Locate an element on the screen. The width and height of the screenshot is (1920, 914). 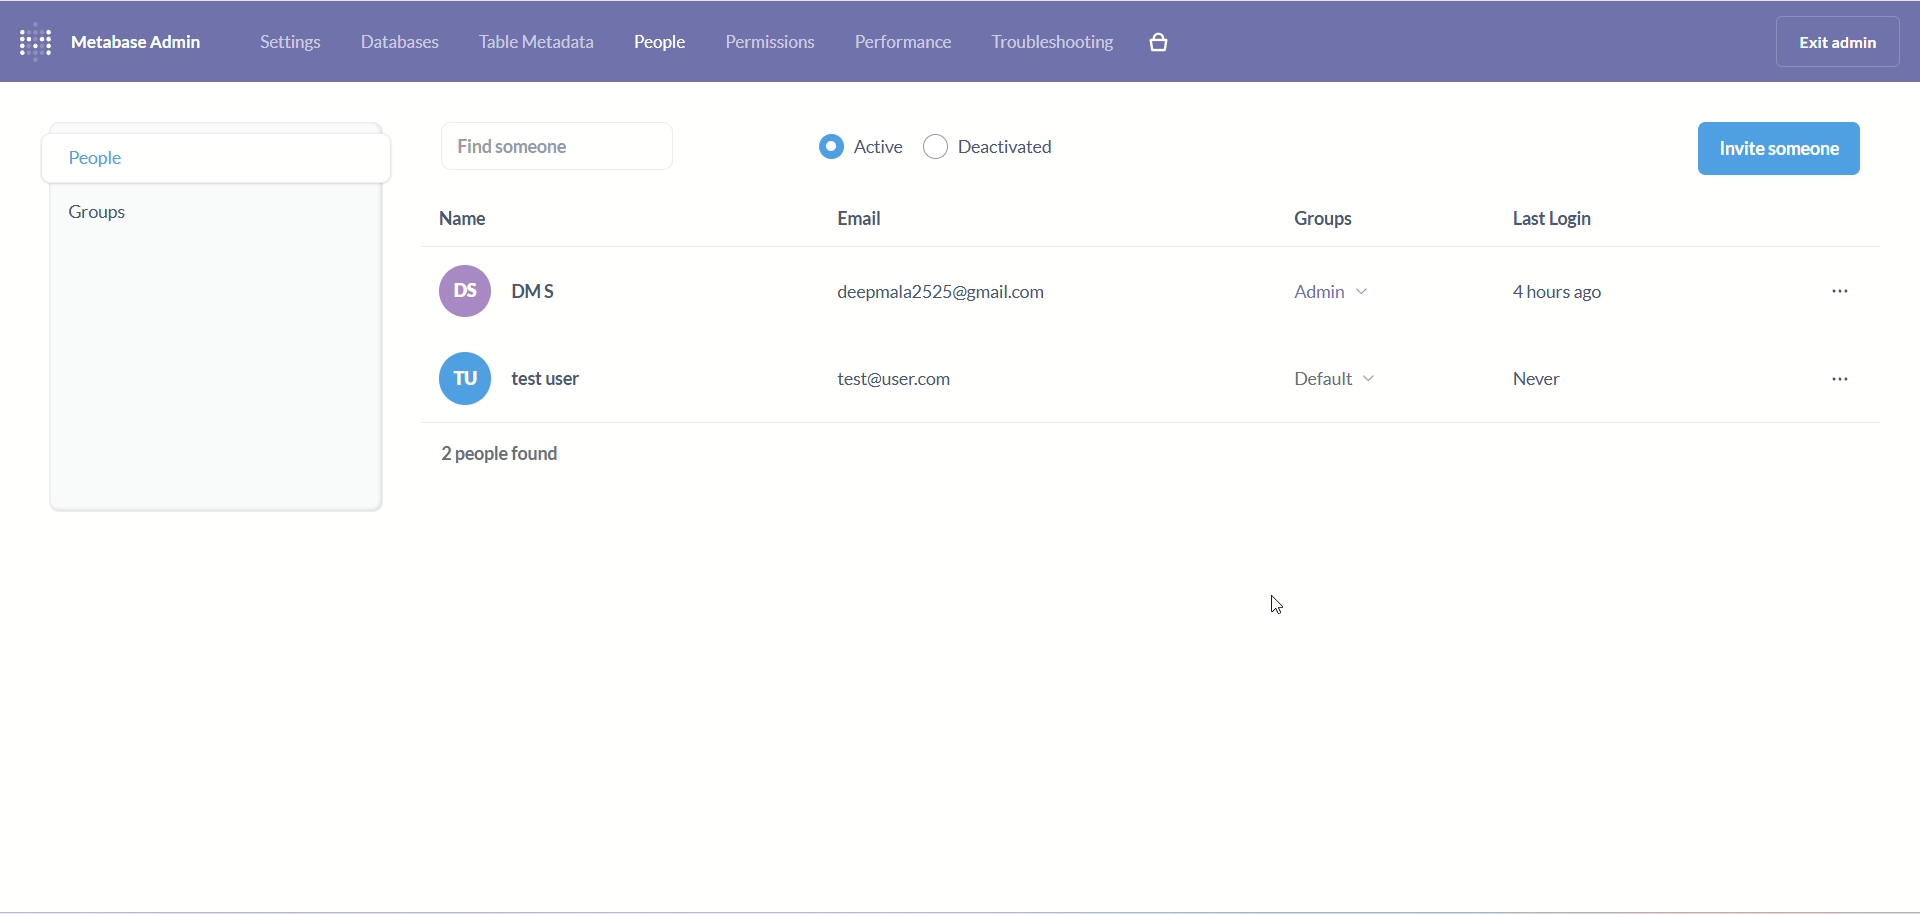
(os) DMS deepmala2525@gmail.com Admin v 4 hours ago is located at coordinates (1022, 291).